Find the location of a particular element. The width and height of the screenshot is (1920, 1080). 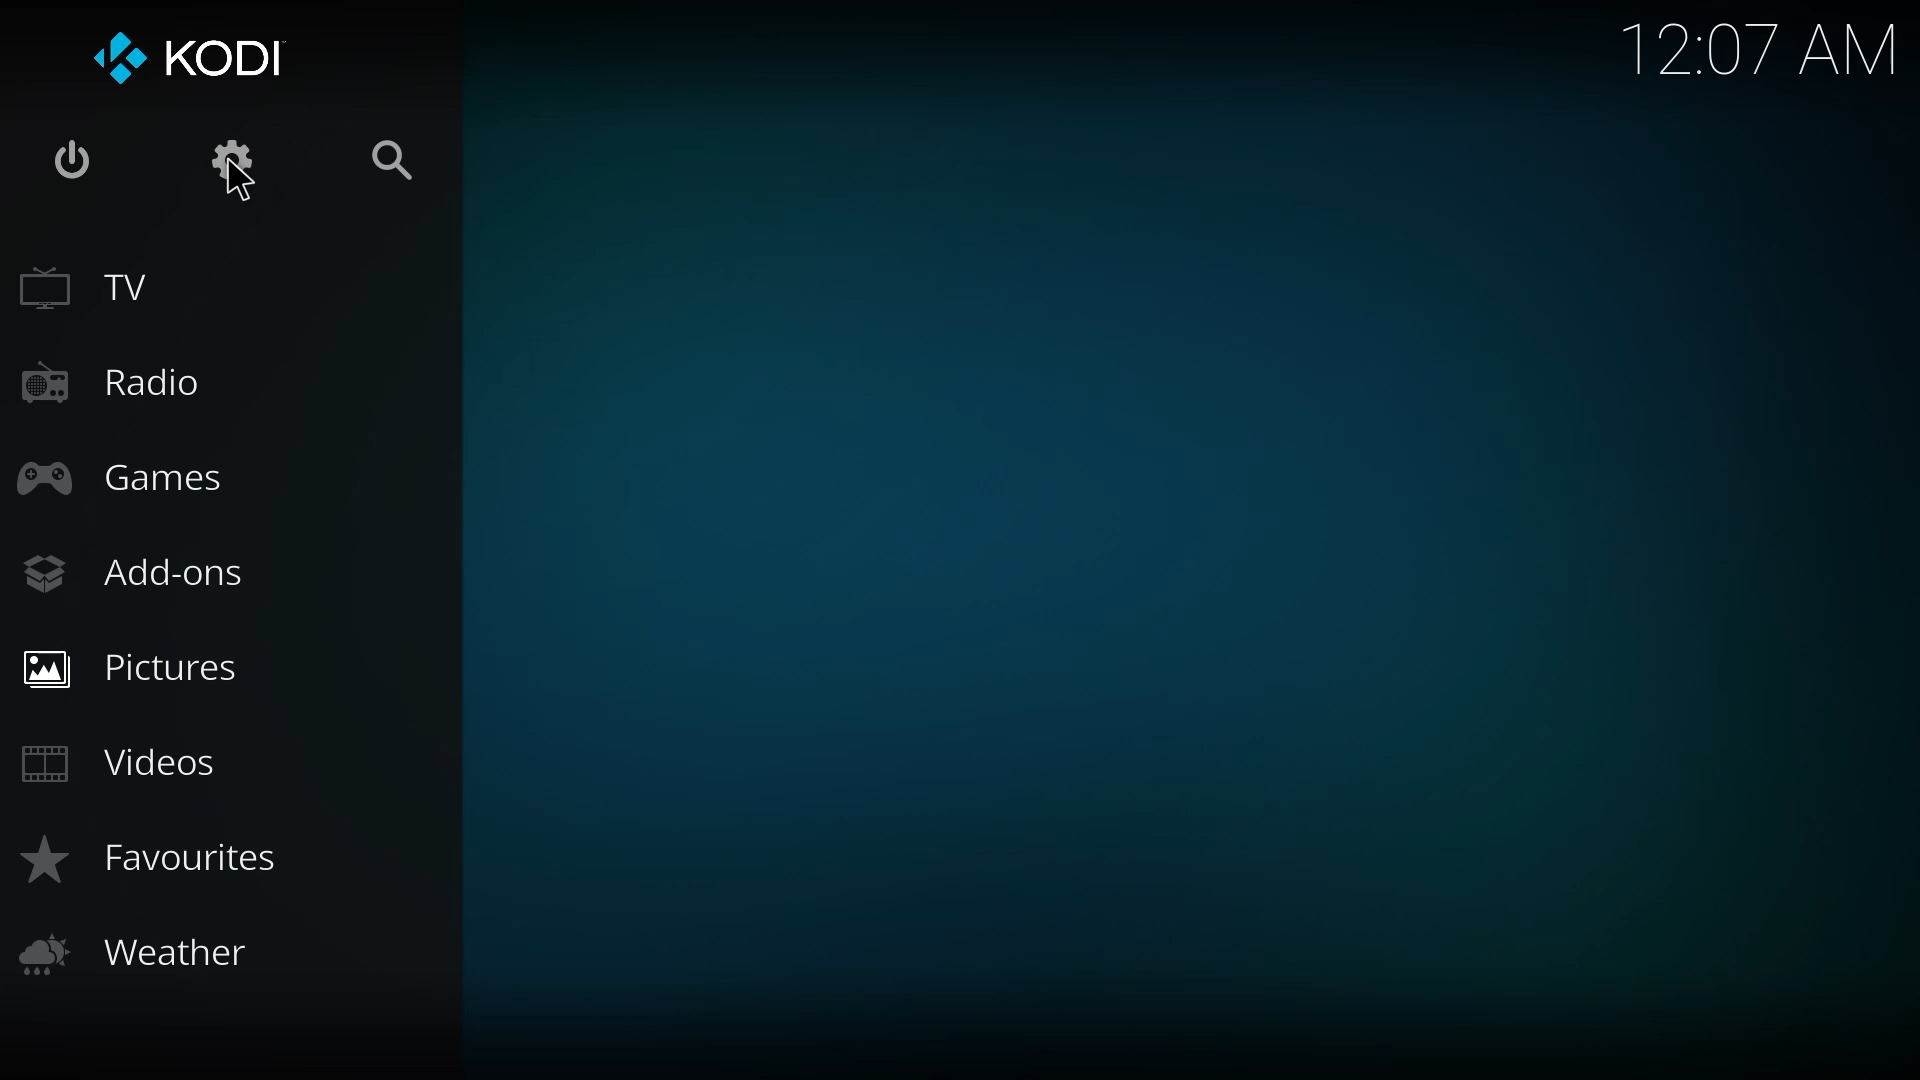

add-ons is located at coordinates (144, 576).